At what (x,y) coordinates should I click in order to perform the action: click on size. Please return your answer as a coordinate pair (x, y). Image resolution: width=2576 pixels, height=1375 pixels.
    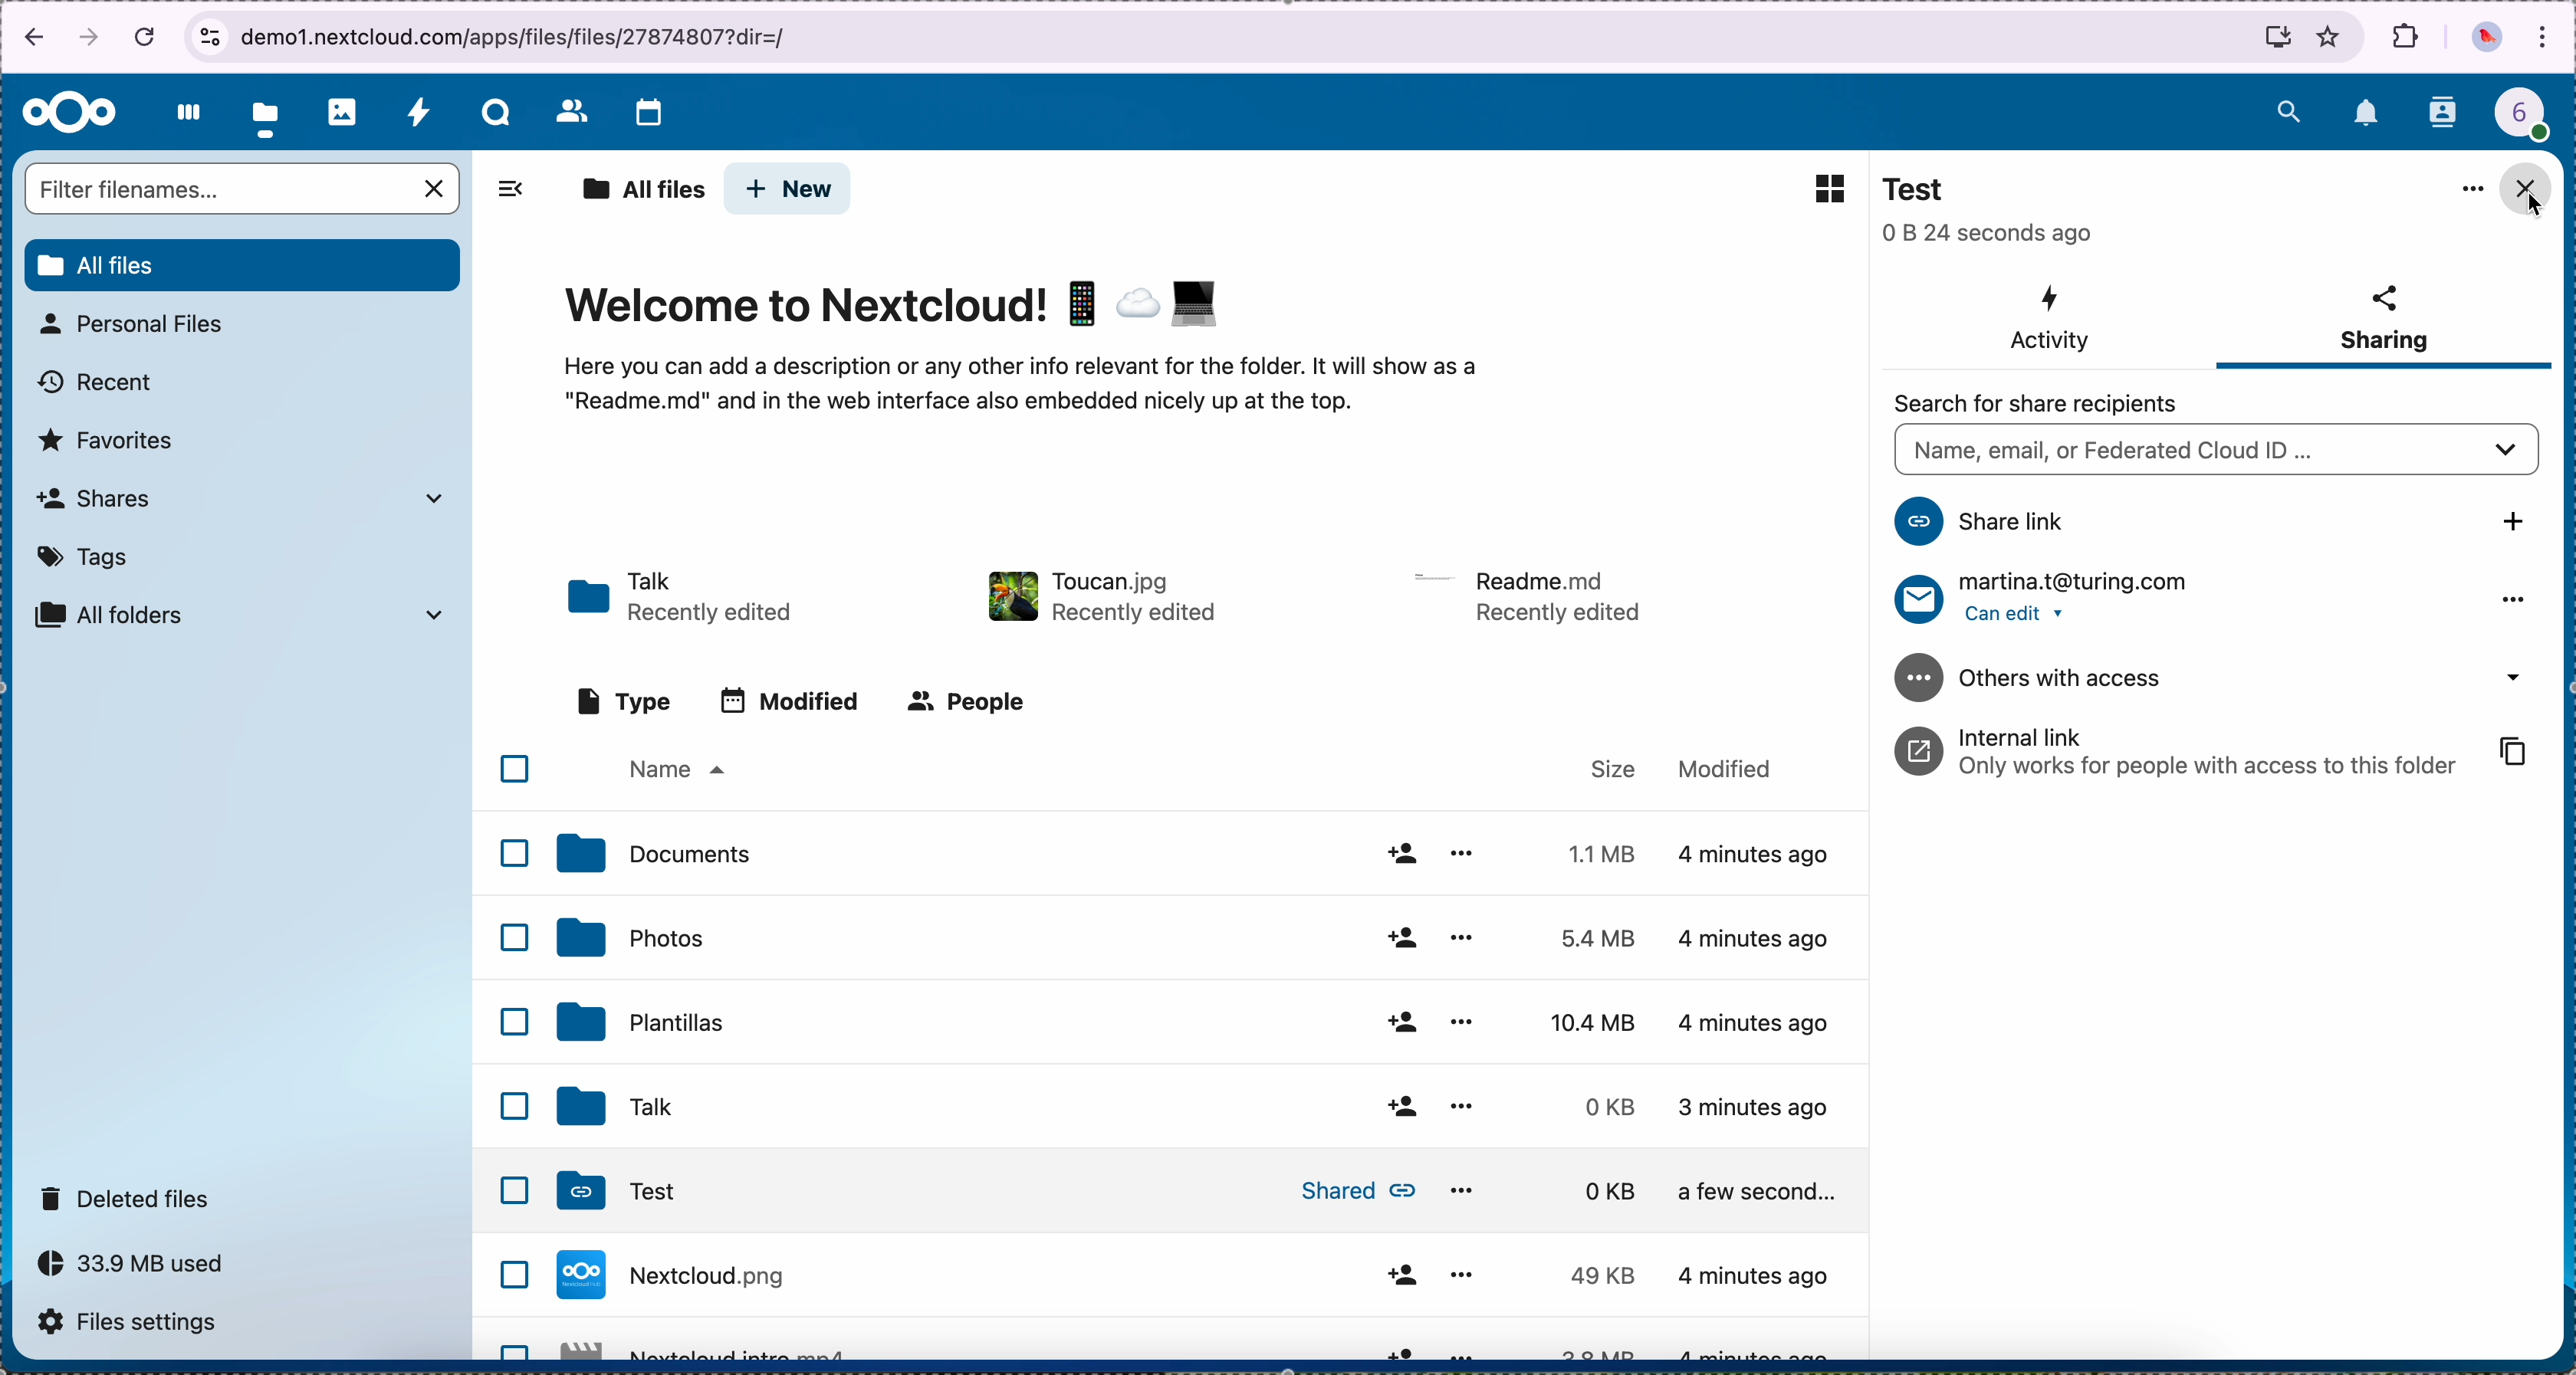
    Looking at the image, I should click on (1615, 766).